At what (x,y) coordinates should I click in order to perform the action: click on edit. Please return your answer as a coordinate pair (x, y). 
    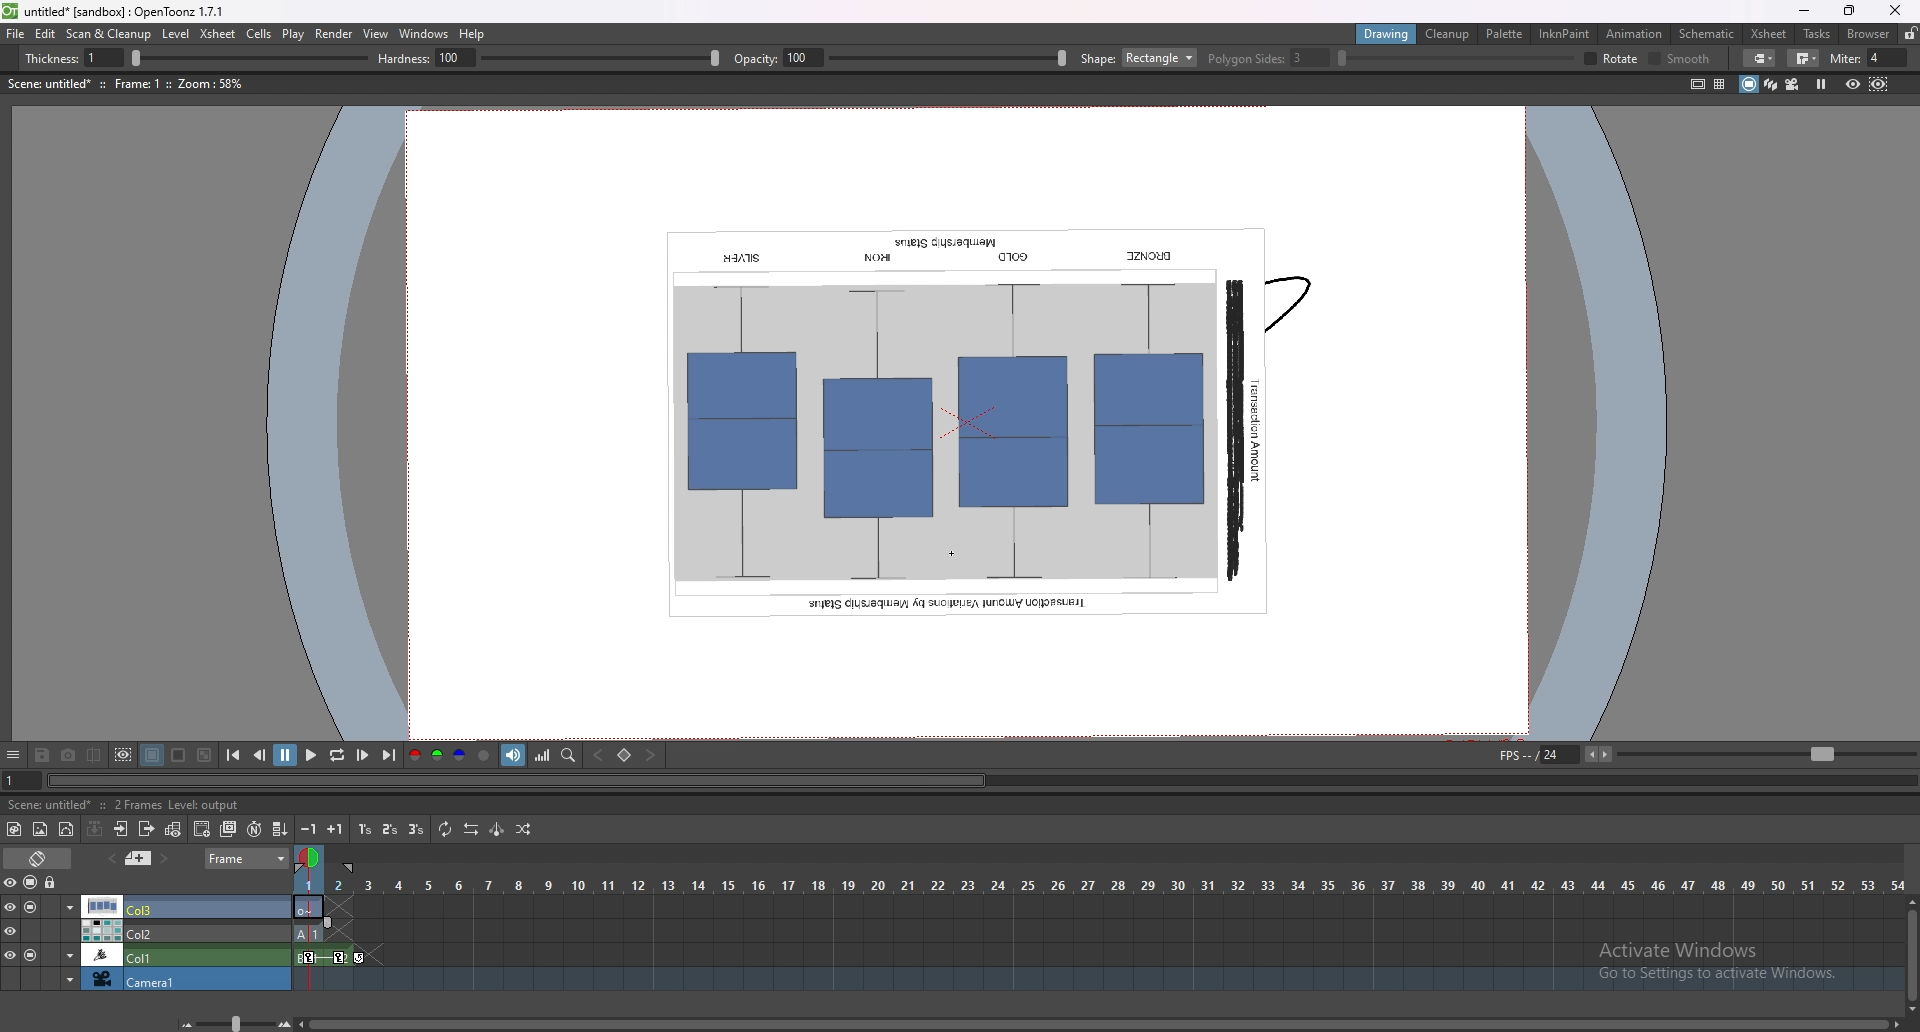
    Looking at the image, I should click on (46, 33).